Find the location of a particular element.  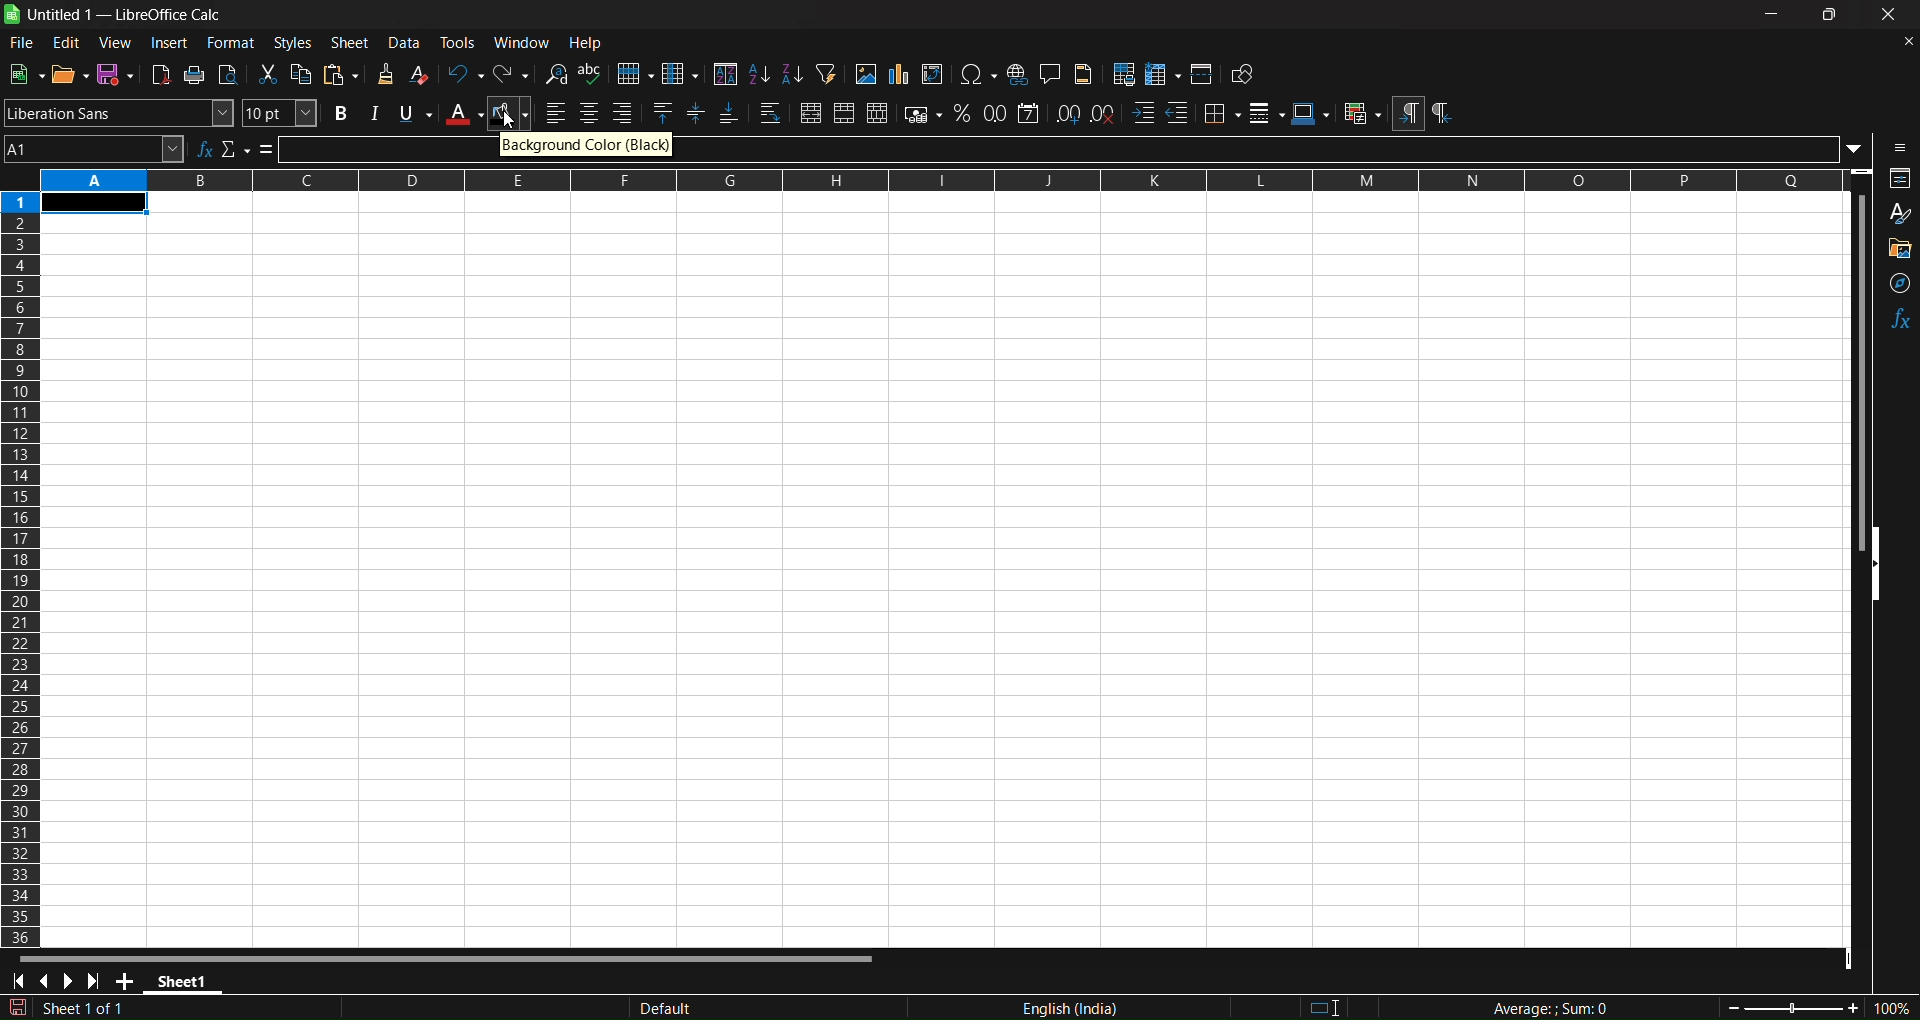

gallery is located at coordinates (1896, 243).